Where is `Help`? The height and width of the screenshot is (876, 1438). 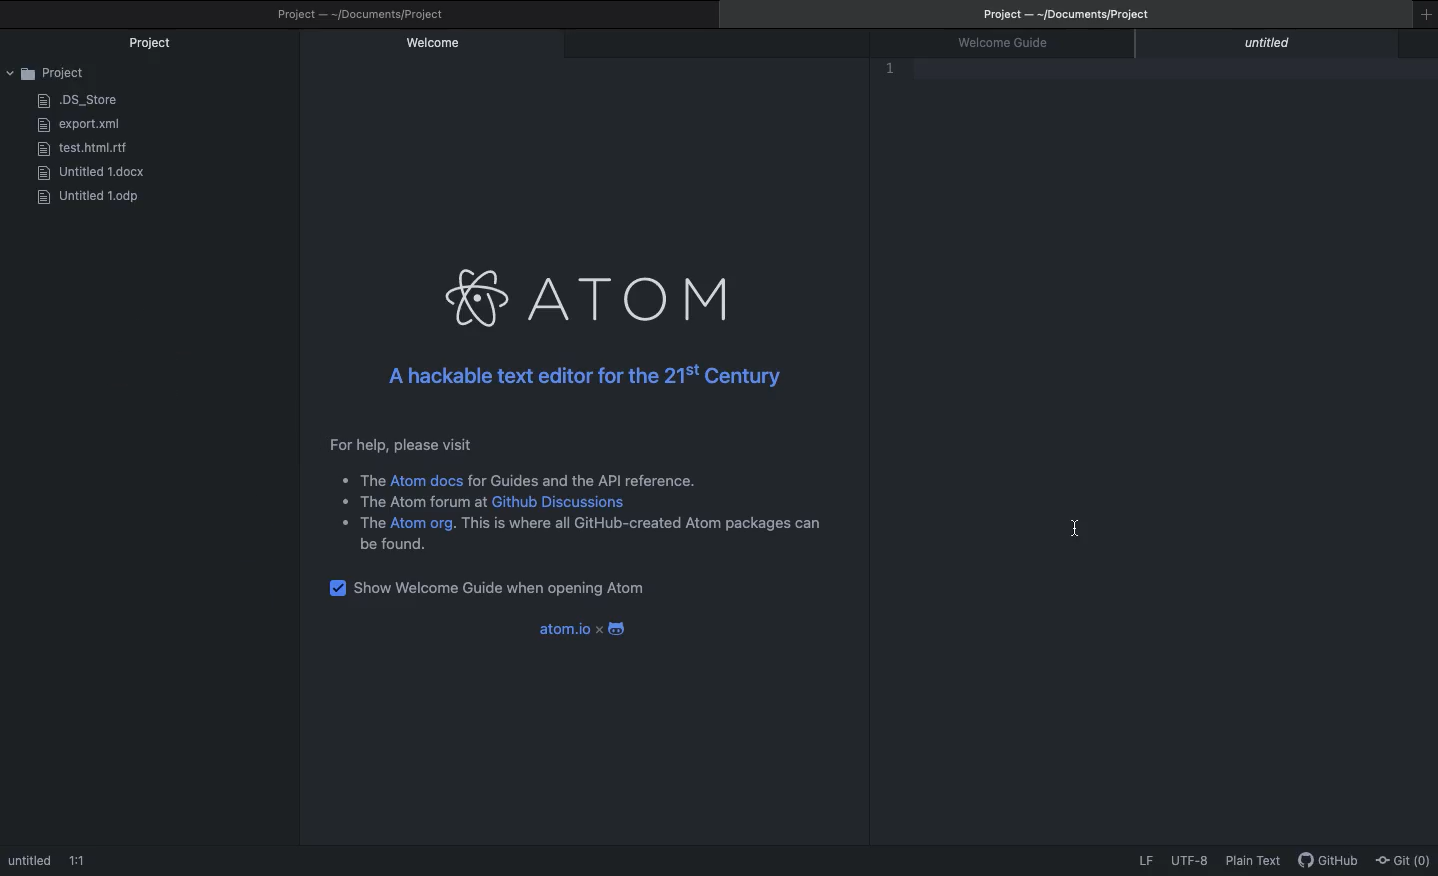 Help is located at coordinates (571, 496).